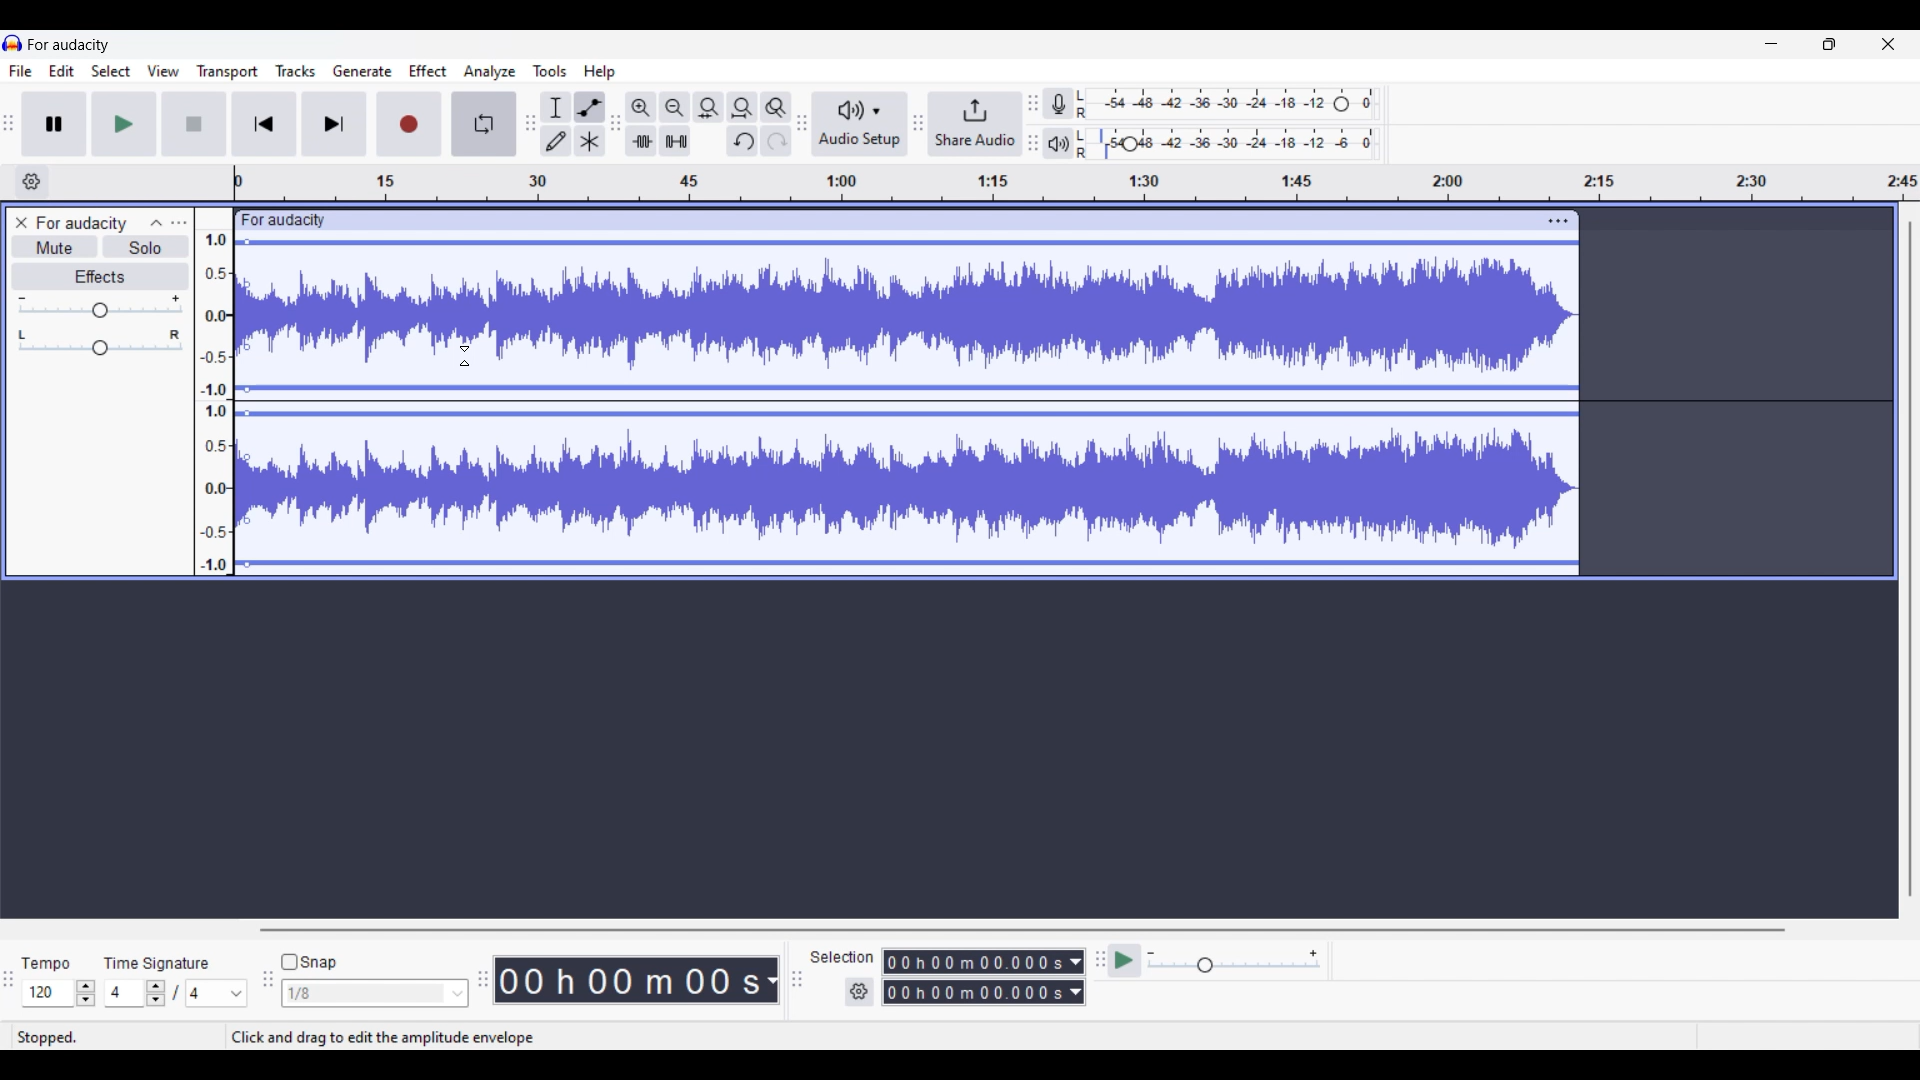 The width and height of the screenshot is (1920, 1080). I want to click on Stop, so click(195, 124).